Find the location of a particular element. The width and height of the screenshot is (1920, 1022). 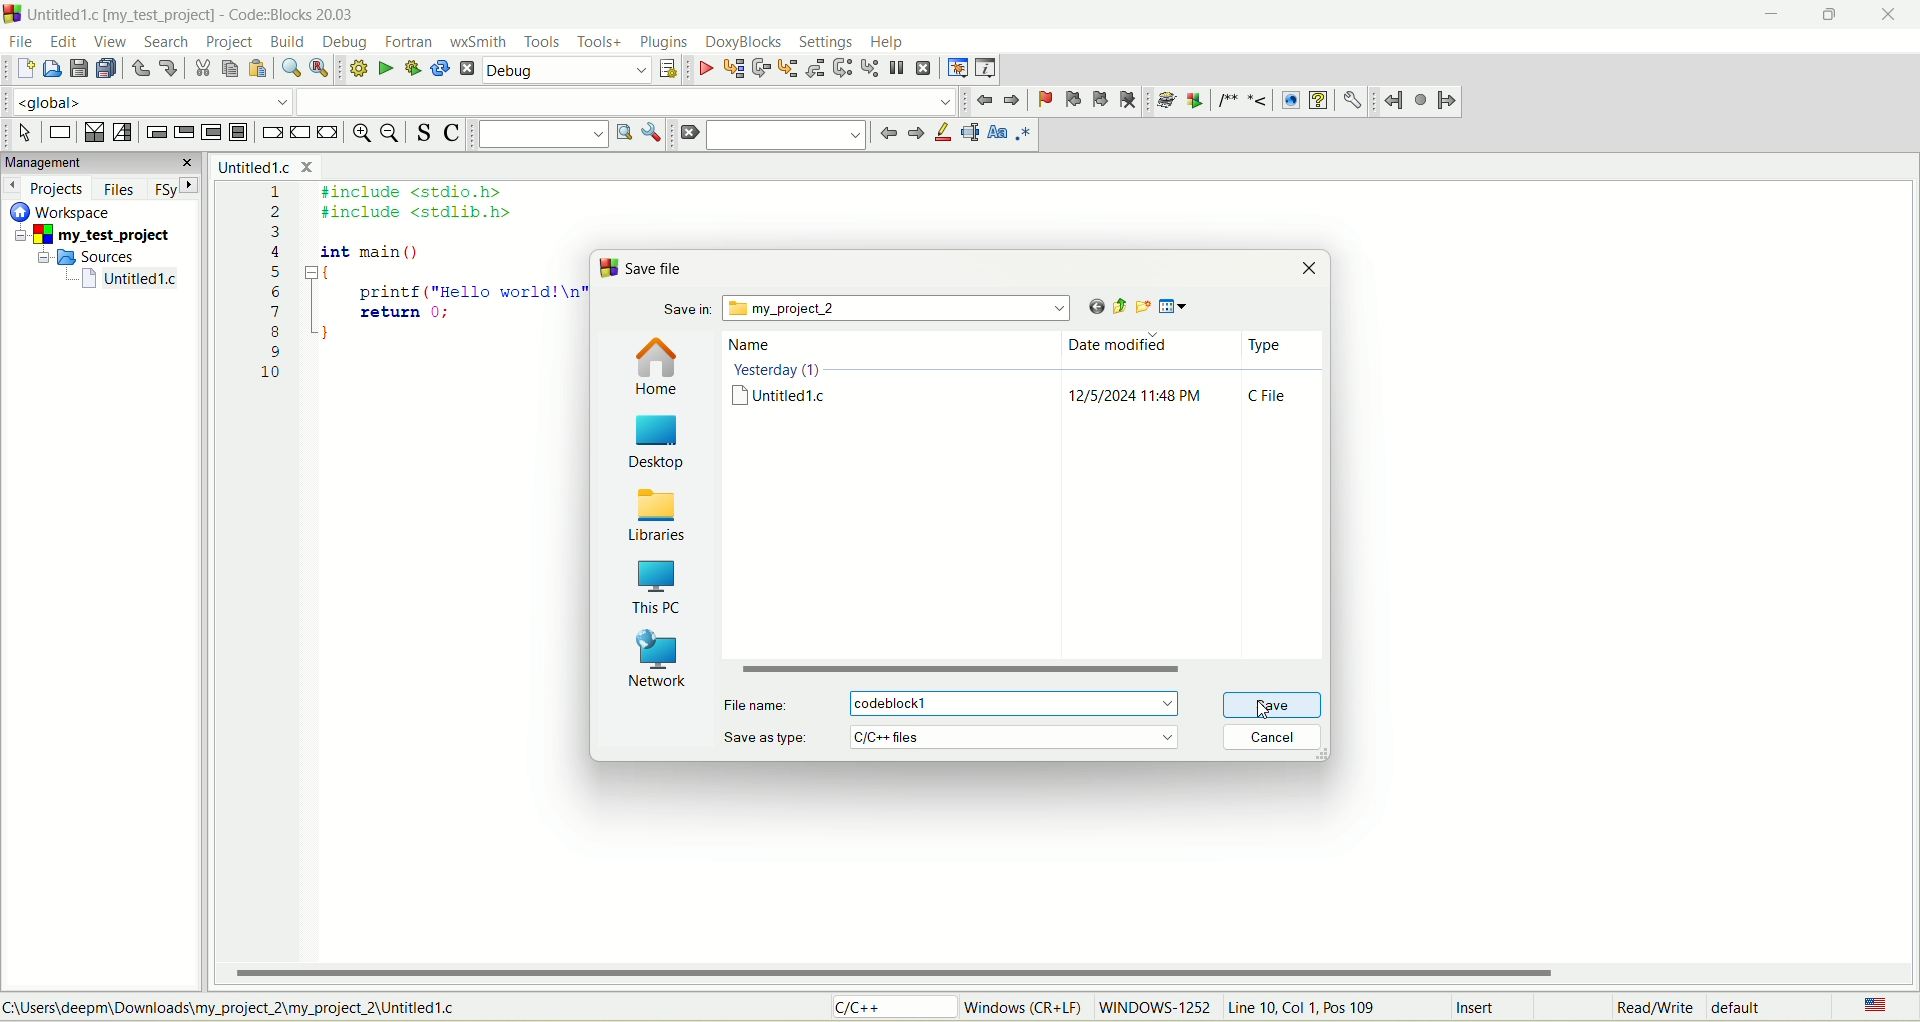

wxSmith is located at coordinates (481, 44).